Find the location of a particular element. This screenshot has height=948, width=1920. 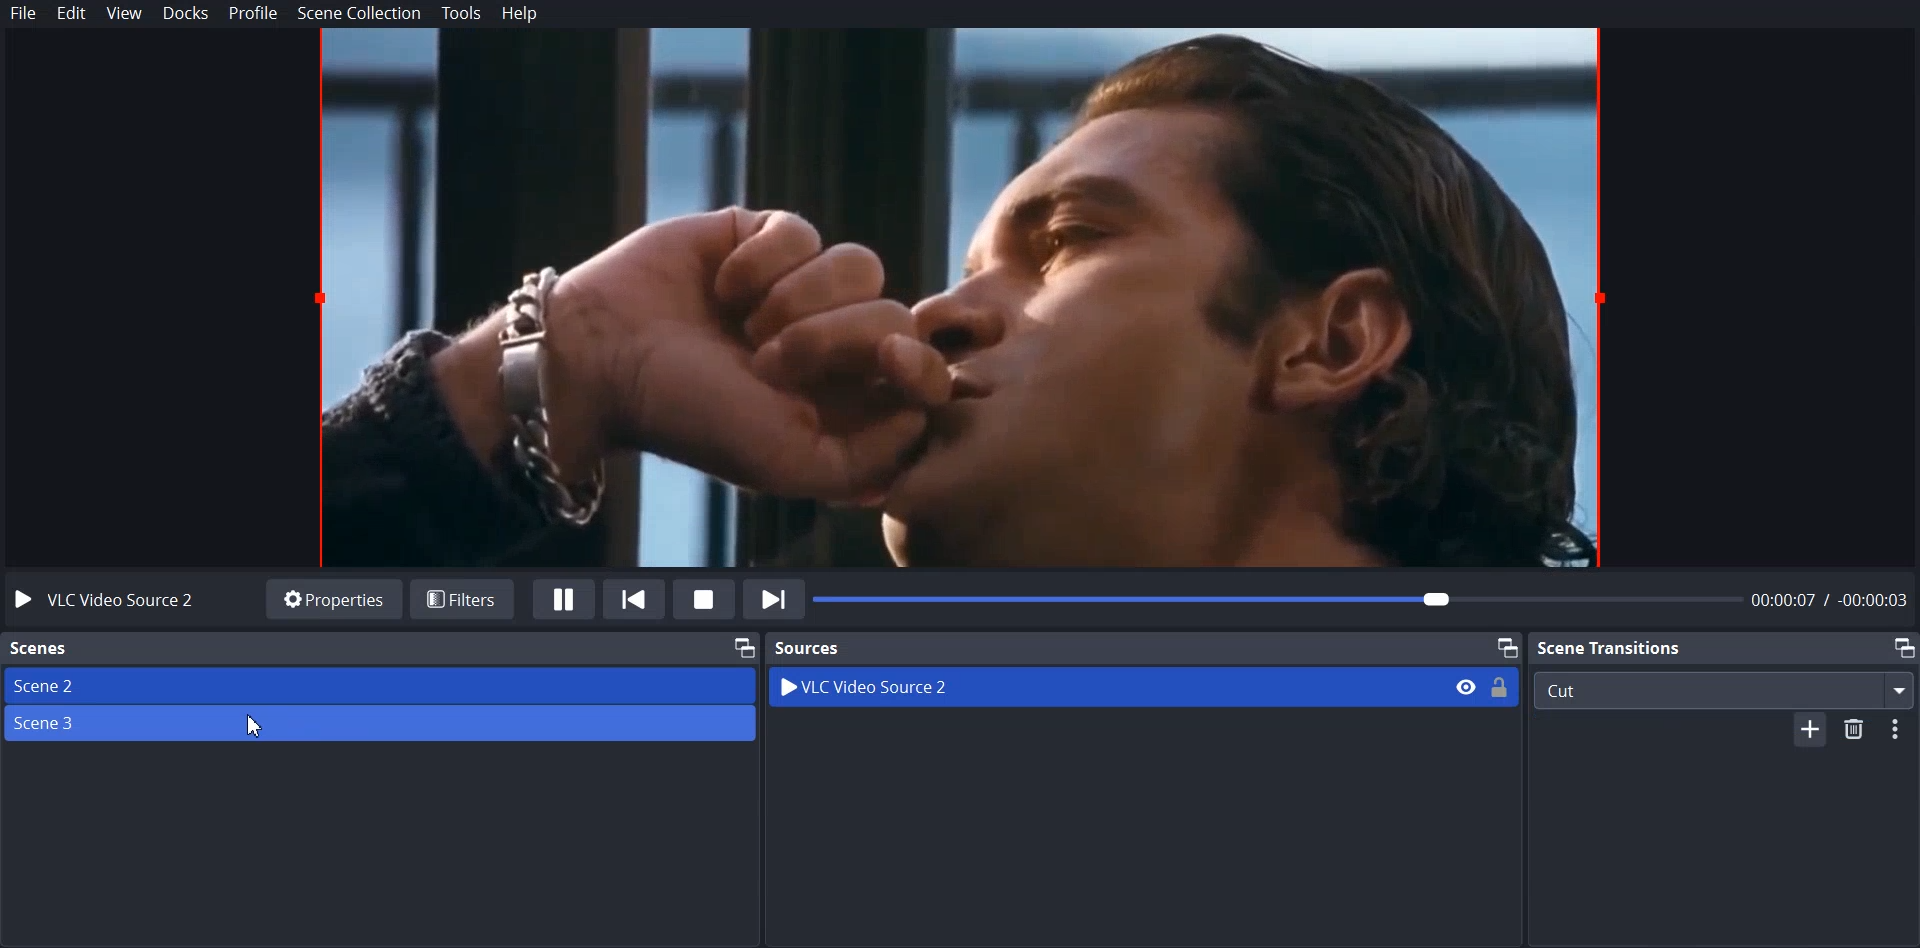

Eye is located at coordinates (1465, 686).